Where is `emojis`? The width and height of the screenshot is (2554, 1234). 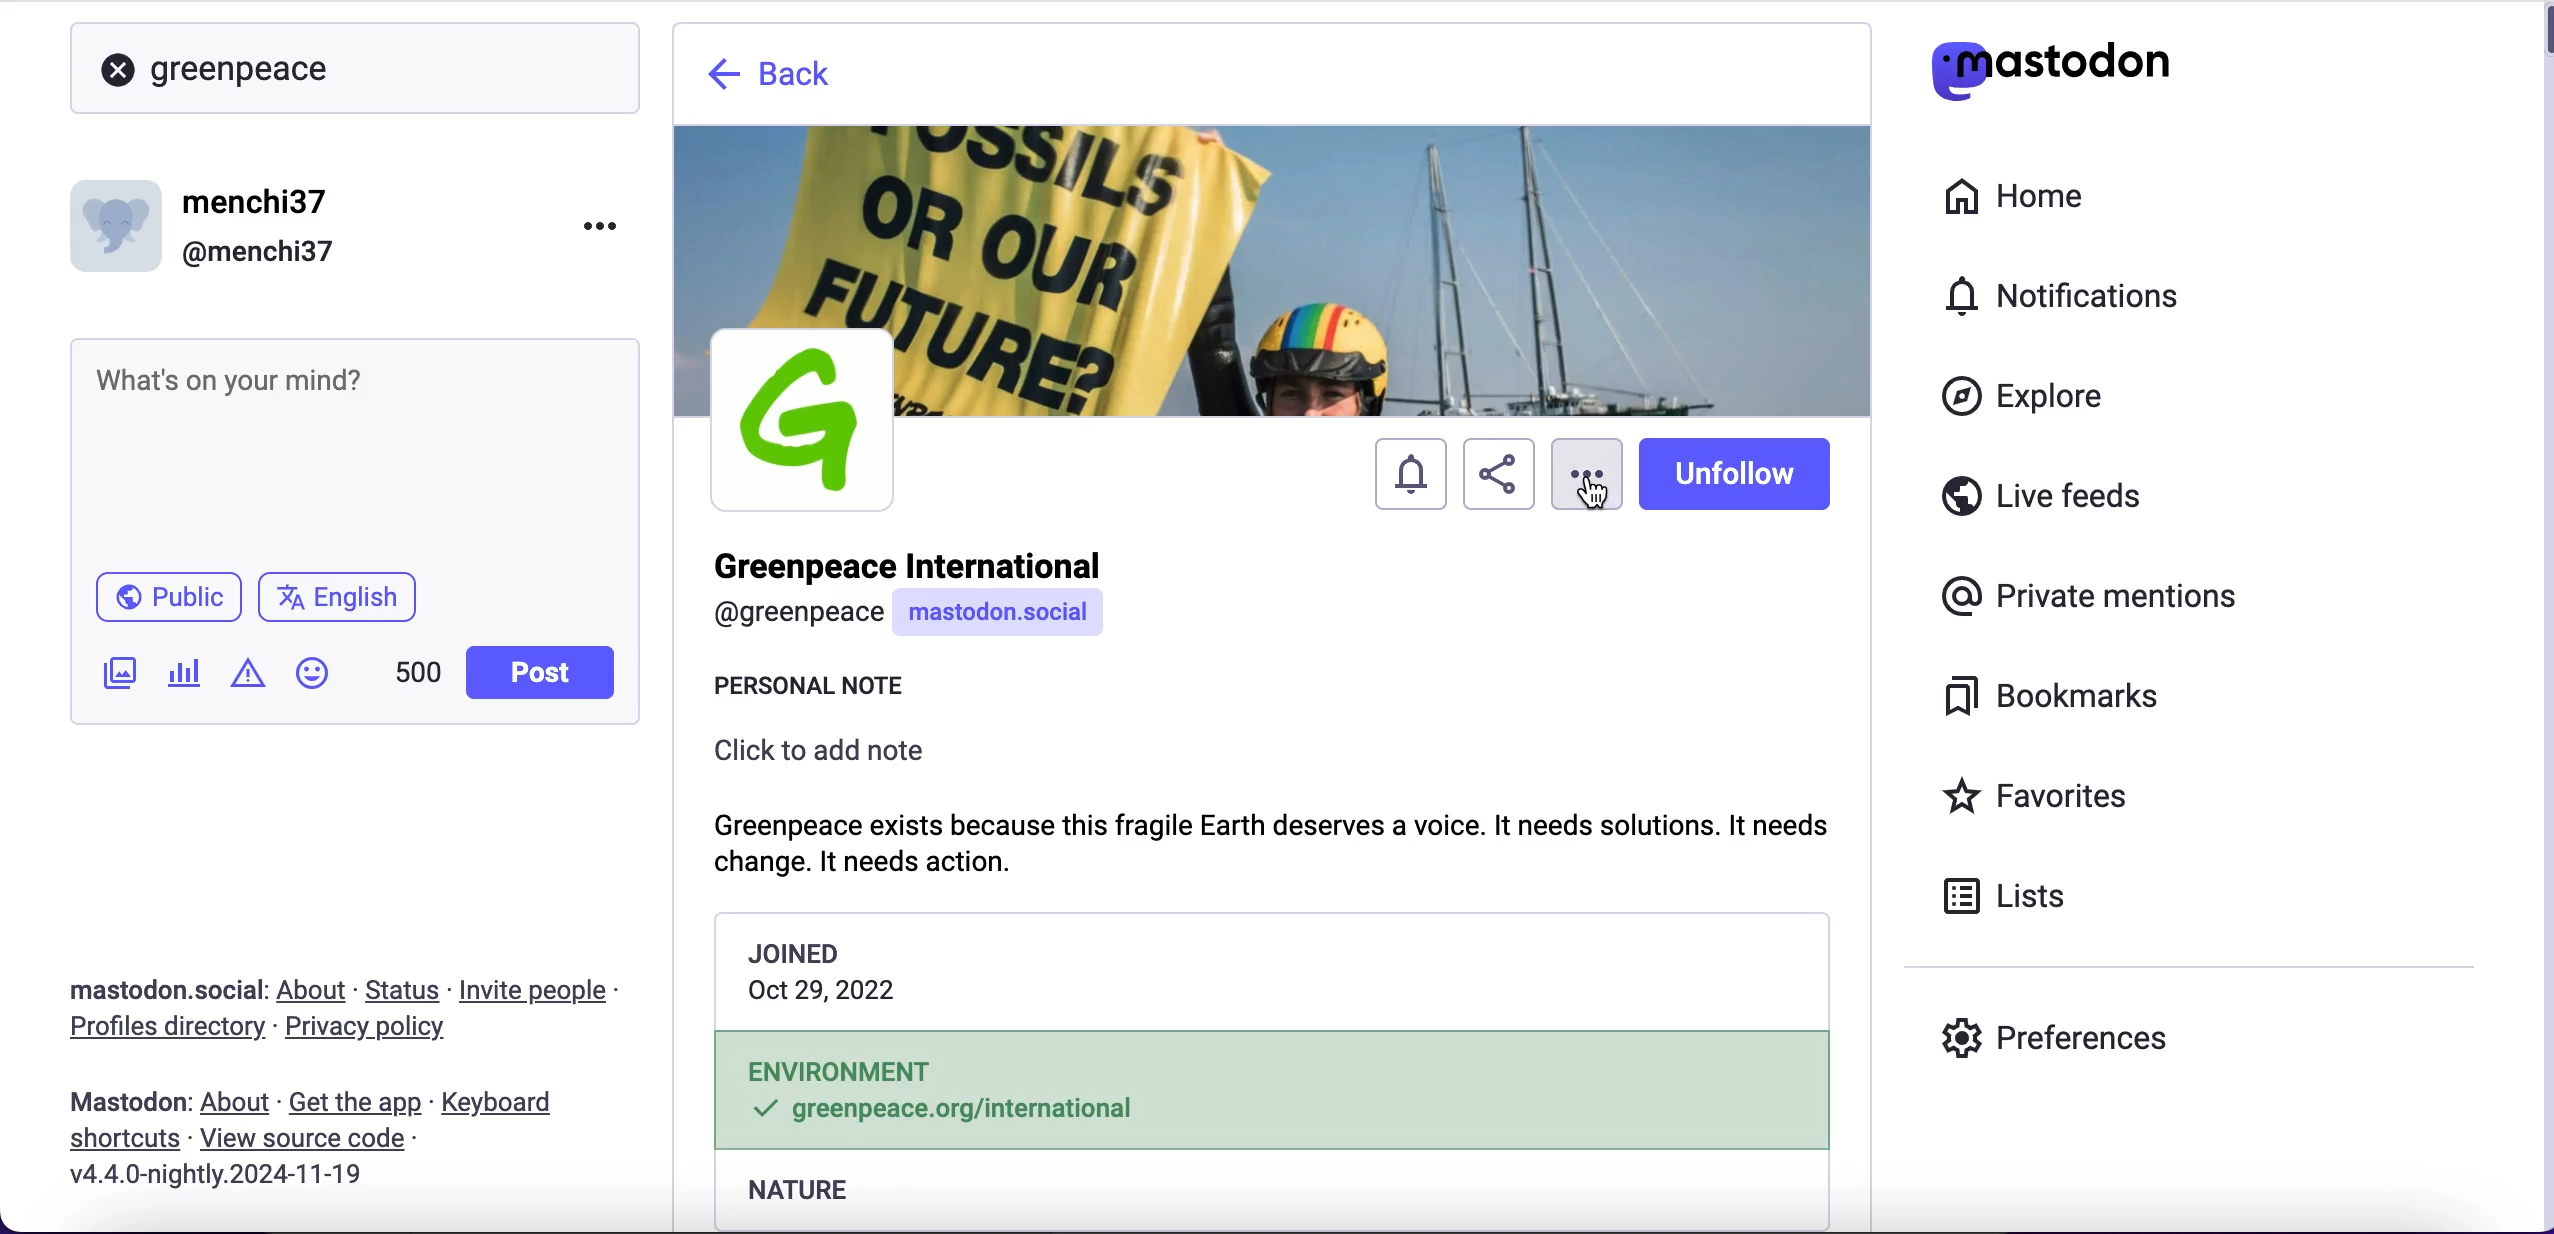 emojis is located at coordinates (321, 683).